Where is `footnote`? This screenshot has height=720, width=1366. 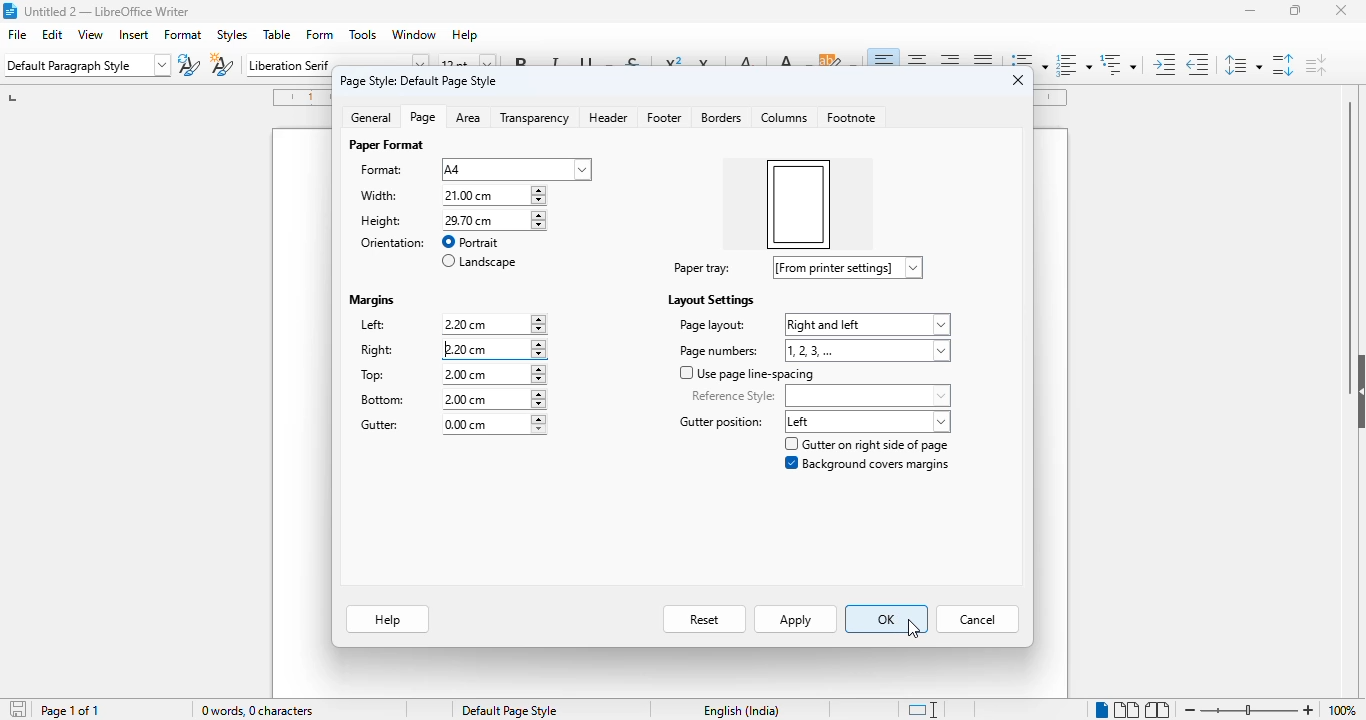 footnote is located at coordinates (853, 117).